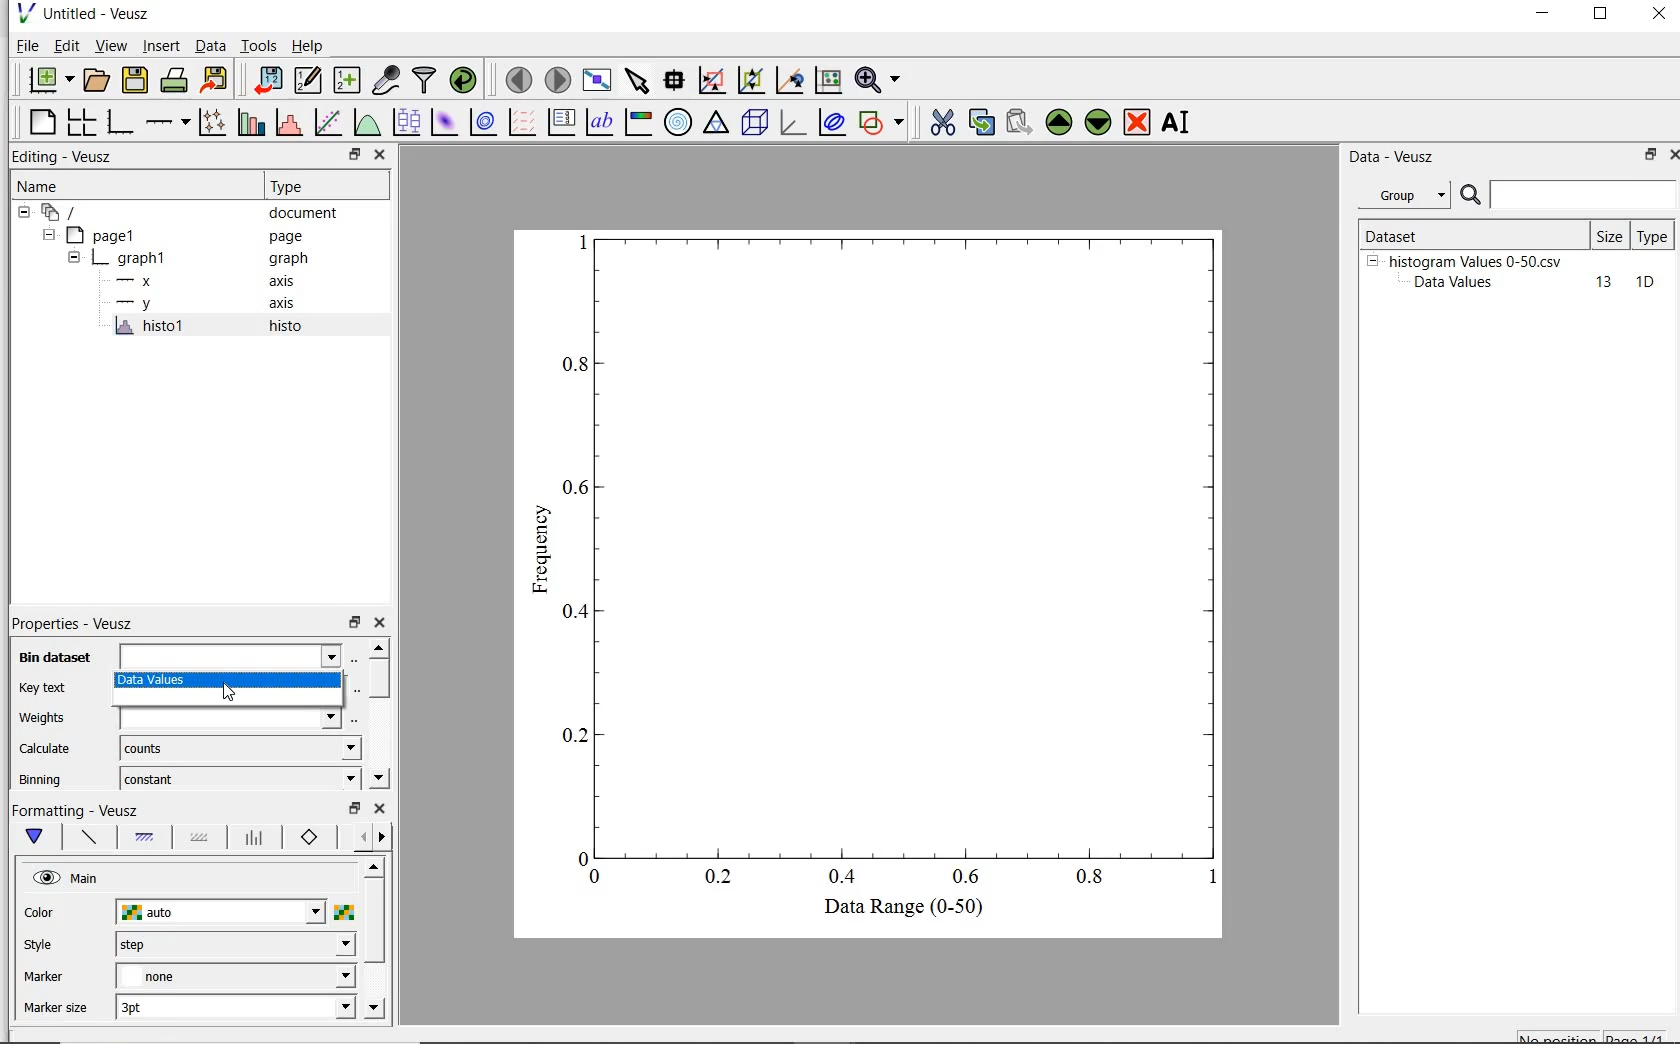  What do you see at coordinates (44, 979) in the screenshot?
I see `Marker` at bounding box center [44, 979].